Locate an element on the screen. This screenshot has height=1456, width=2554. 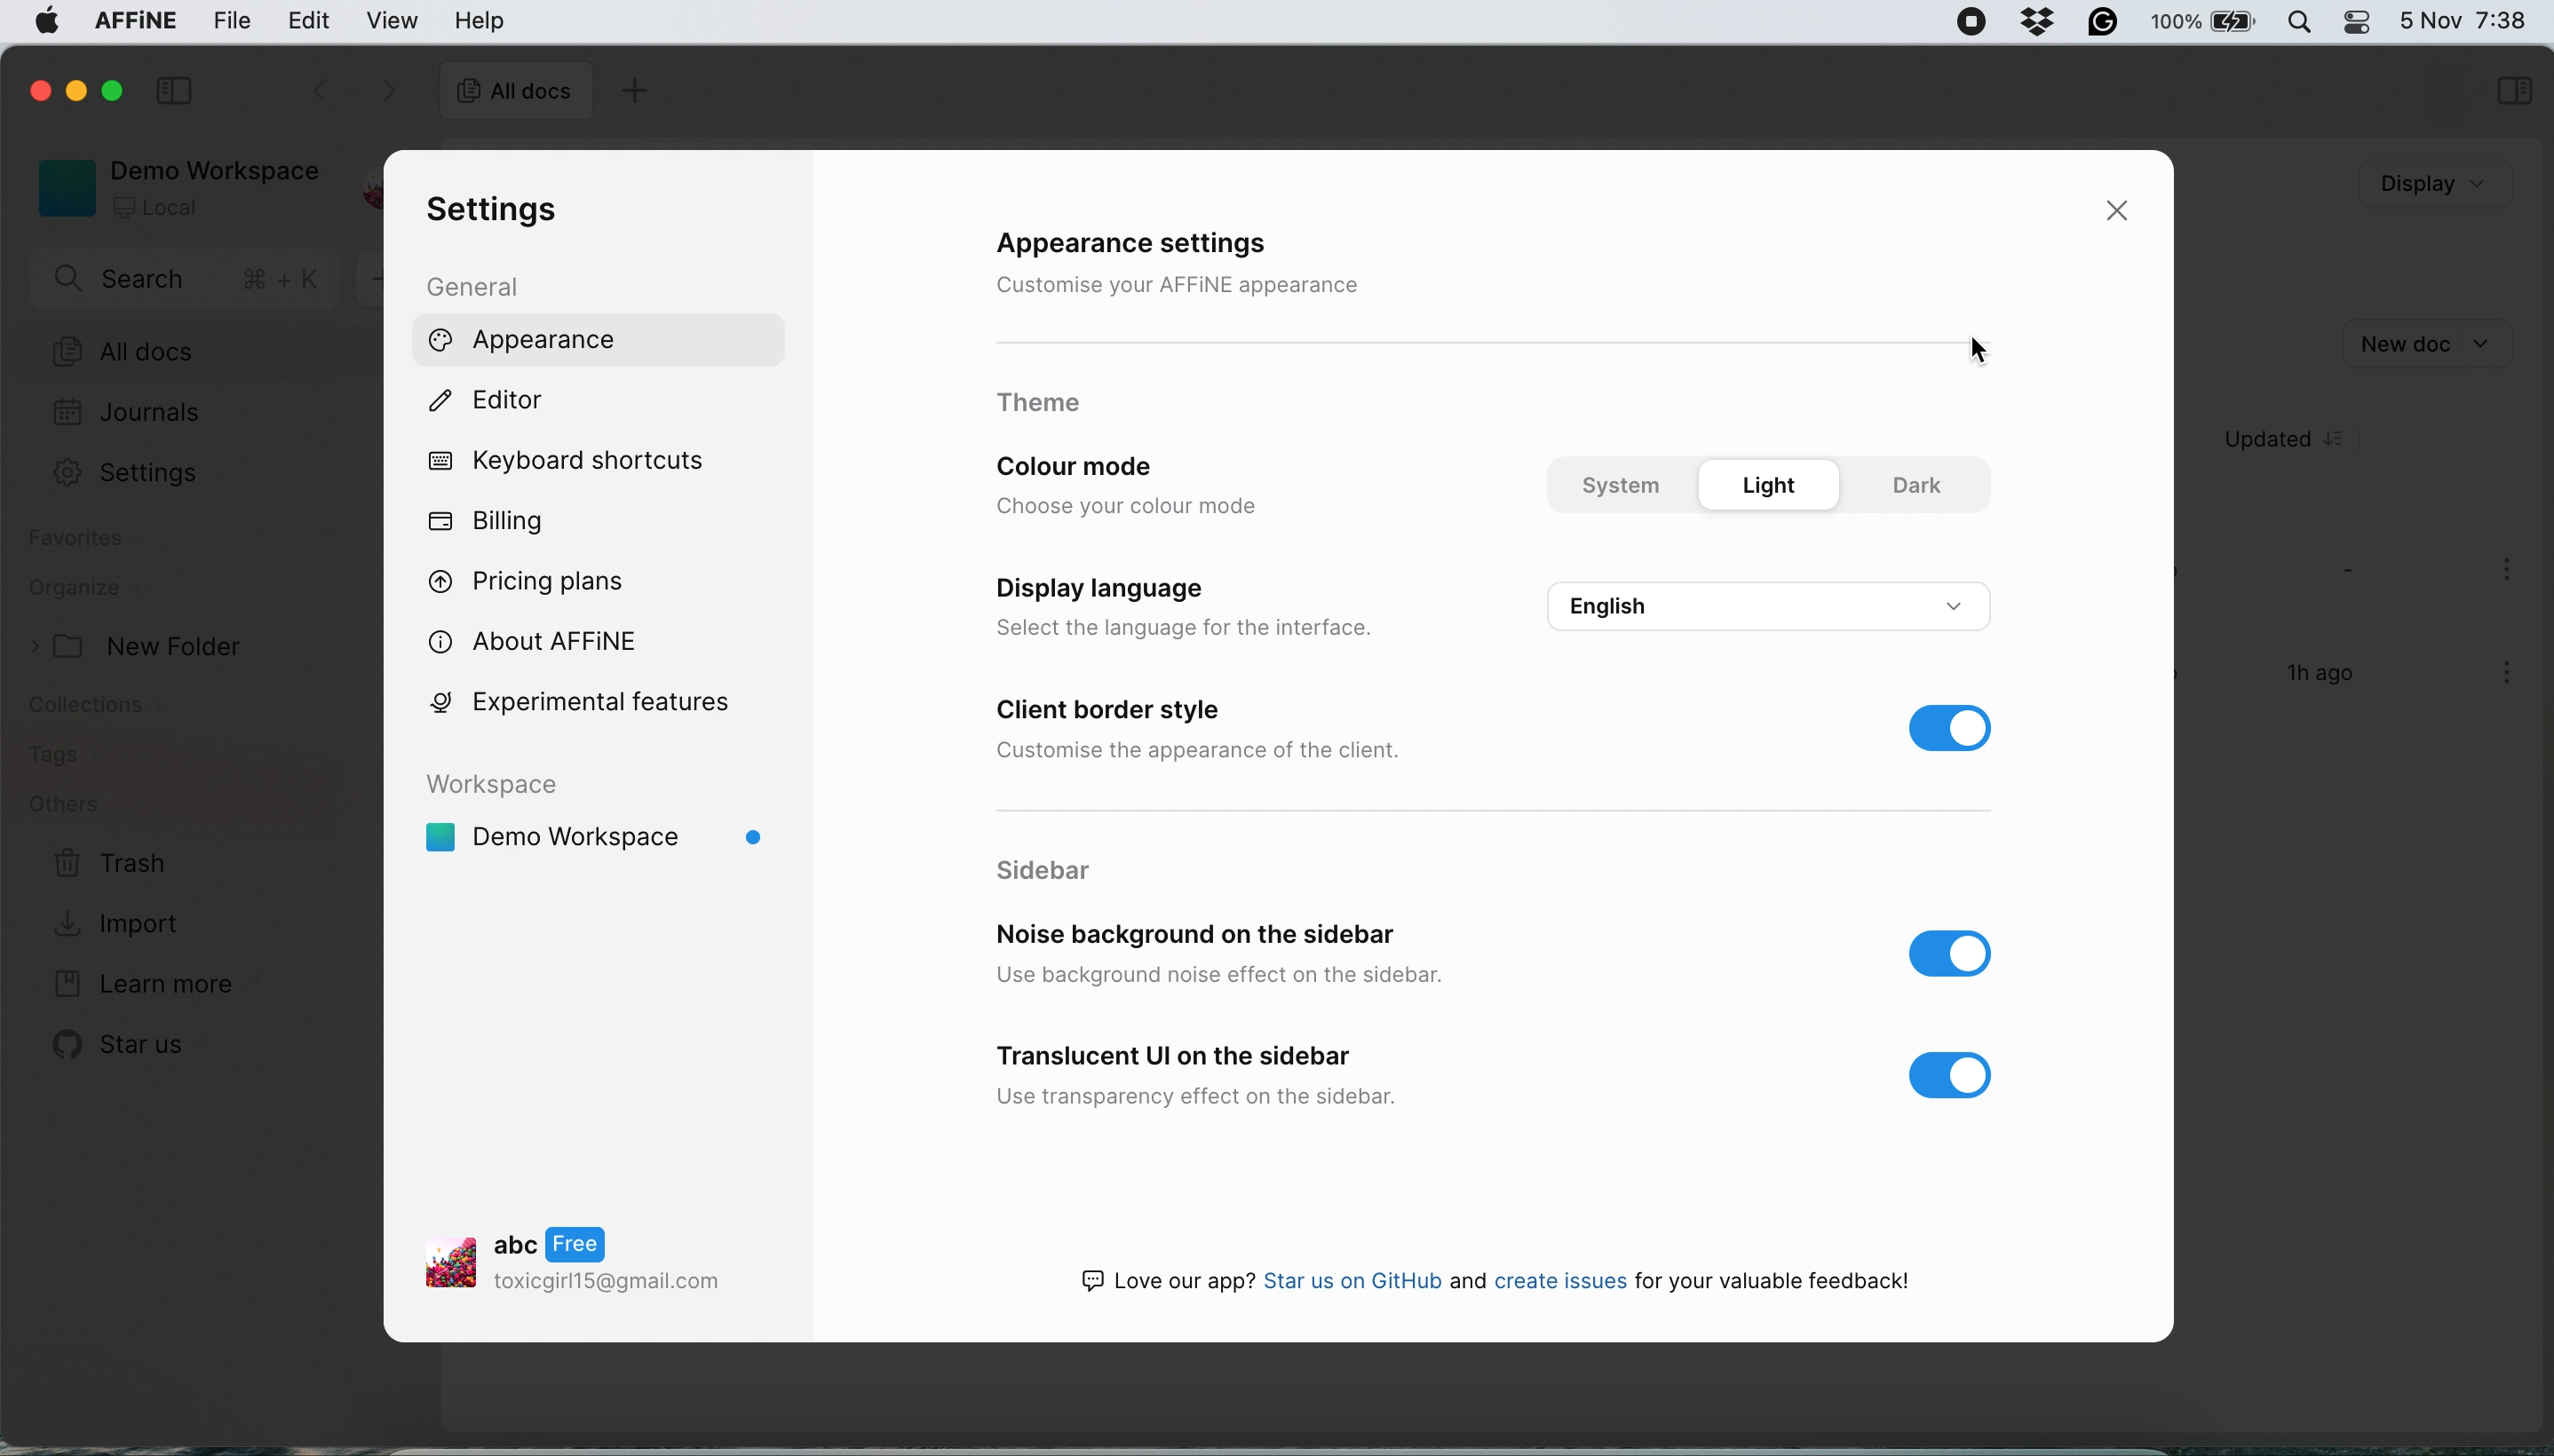
maximise is located at coordinates (115, 90).